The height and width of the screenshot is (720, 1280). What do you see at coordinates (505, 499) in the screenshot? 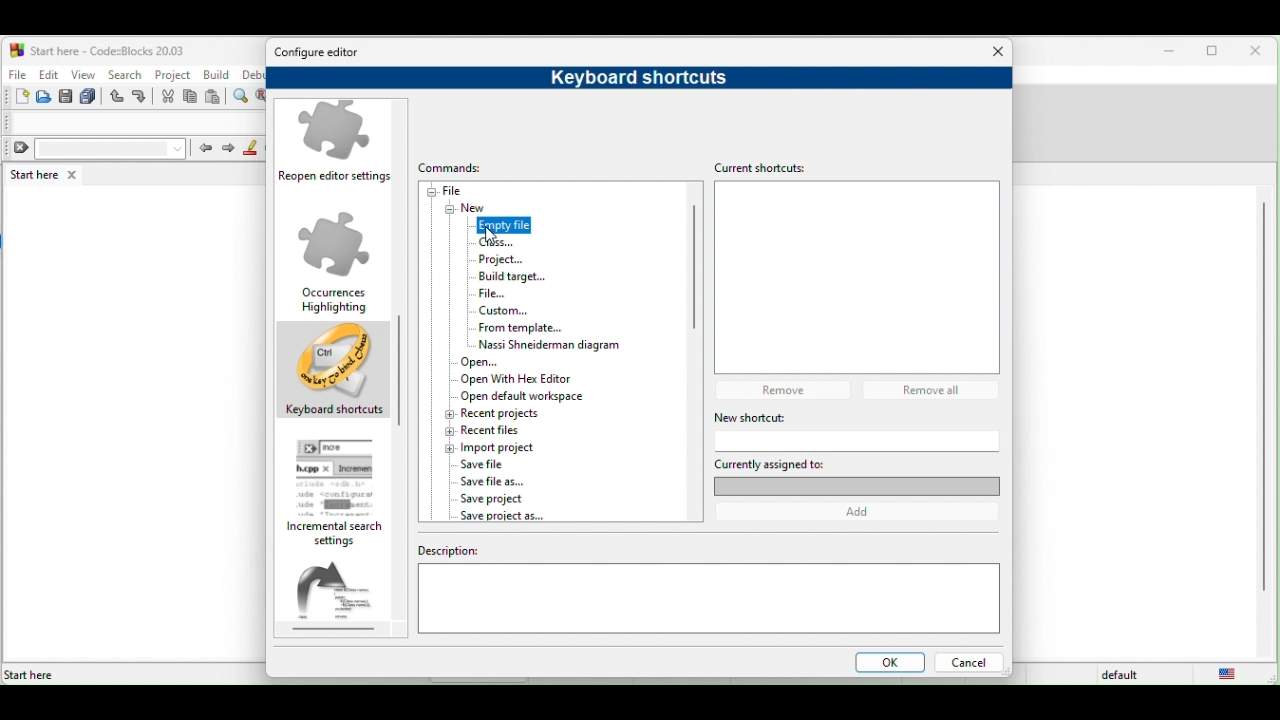
I see `save project` at bounding box center [505, 499].